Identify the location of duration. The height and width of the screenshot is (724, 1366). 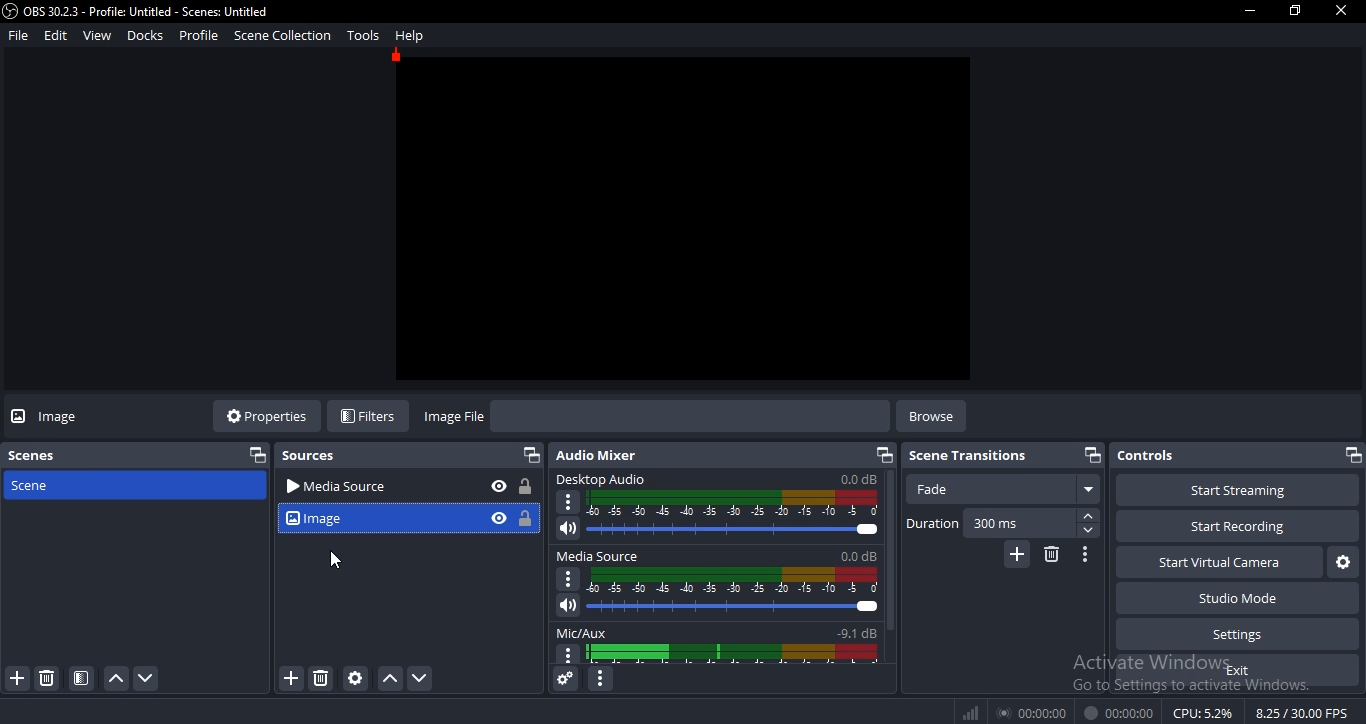
(933, 522).